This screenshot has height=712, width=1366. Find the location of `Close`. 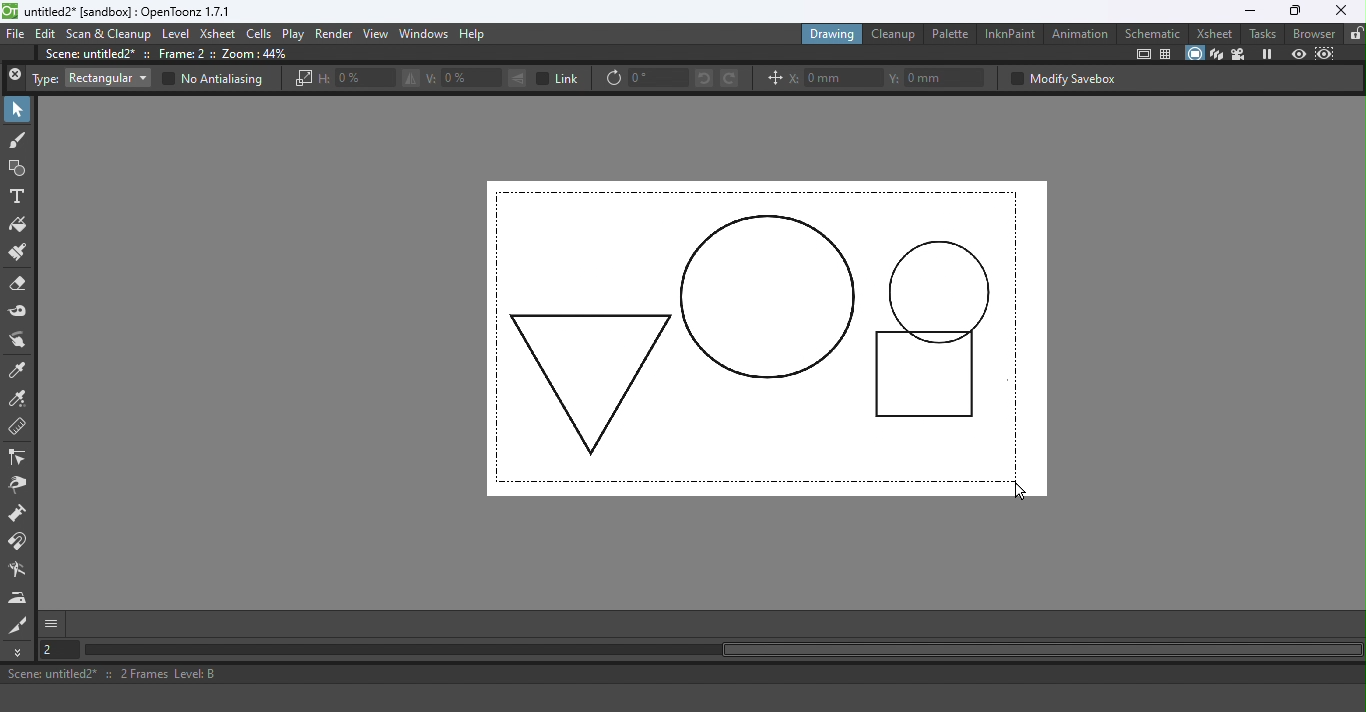

Close is located at coordinates (15, 77).